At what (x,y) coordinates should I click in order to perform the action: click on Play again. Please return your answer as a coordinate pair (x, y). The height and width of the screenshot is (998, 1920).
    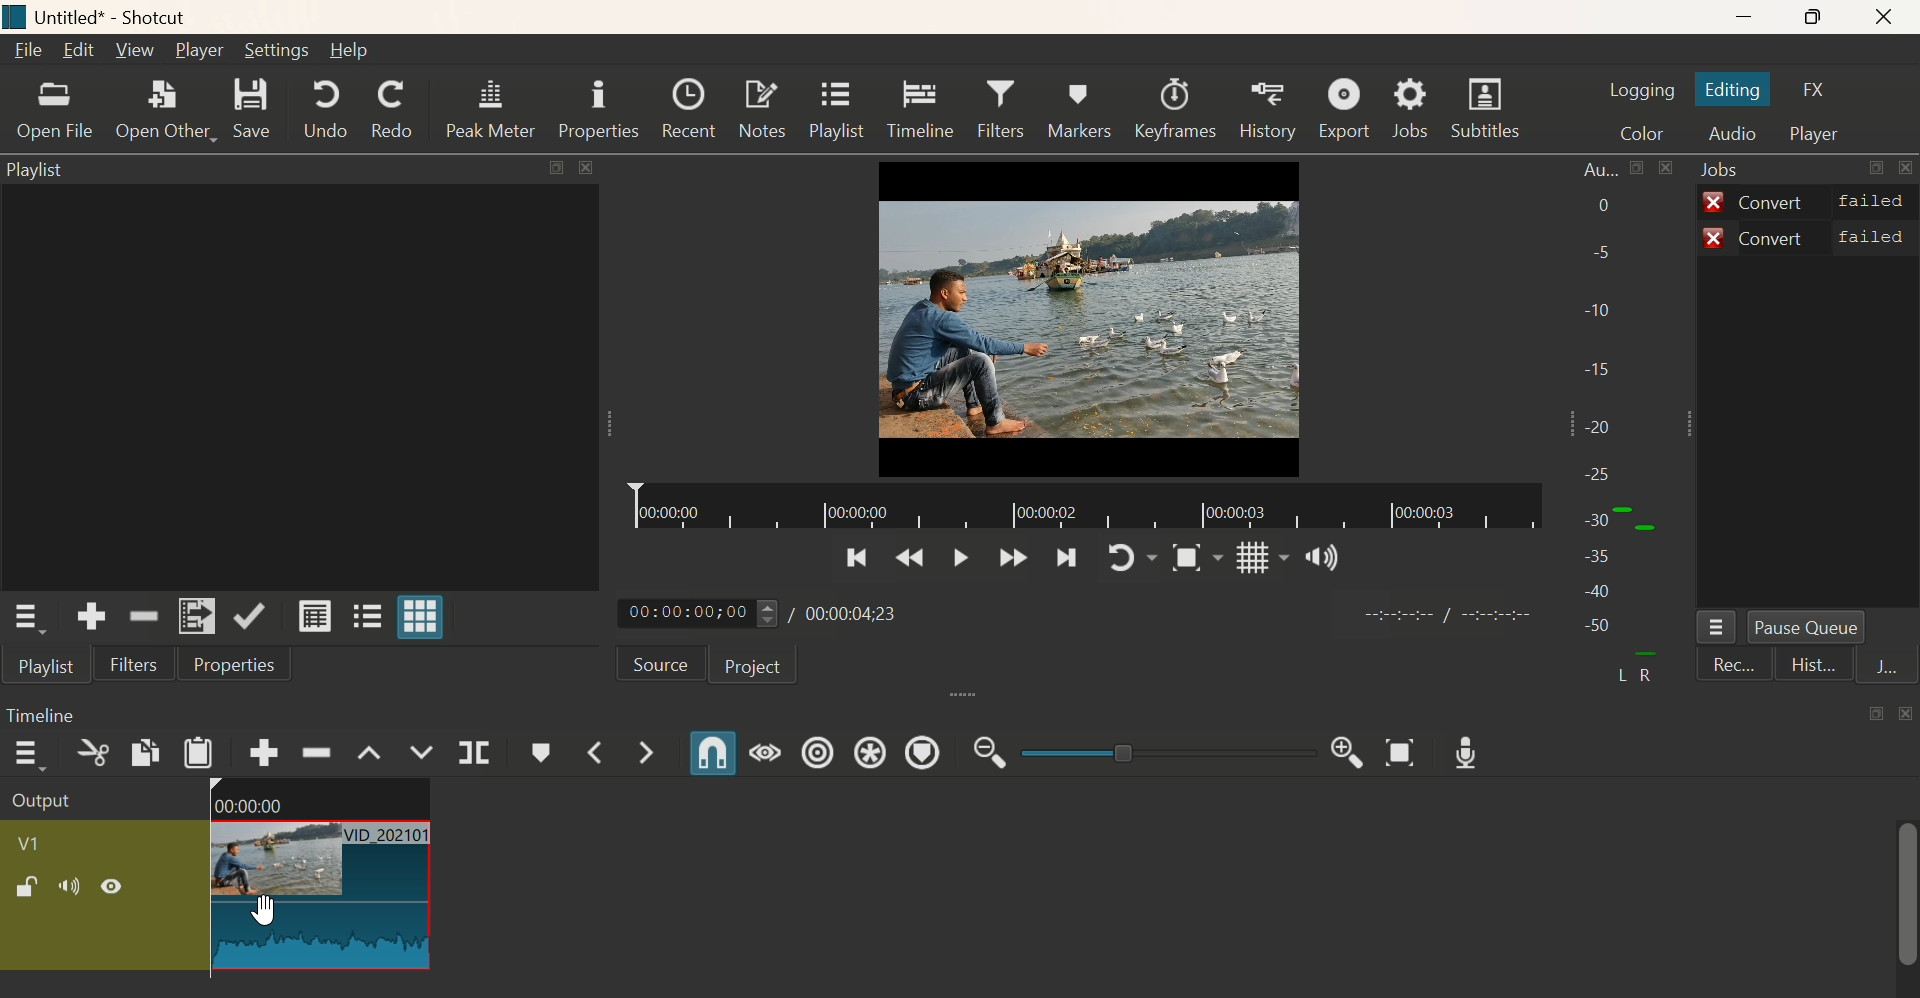
    Looking at the image, I should click on (1134, 558).